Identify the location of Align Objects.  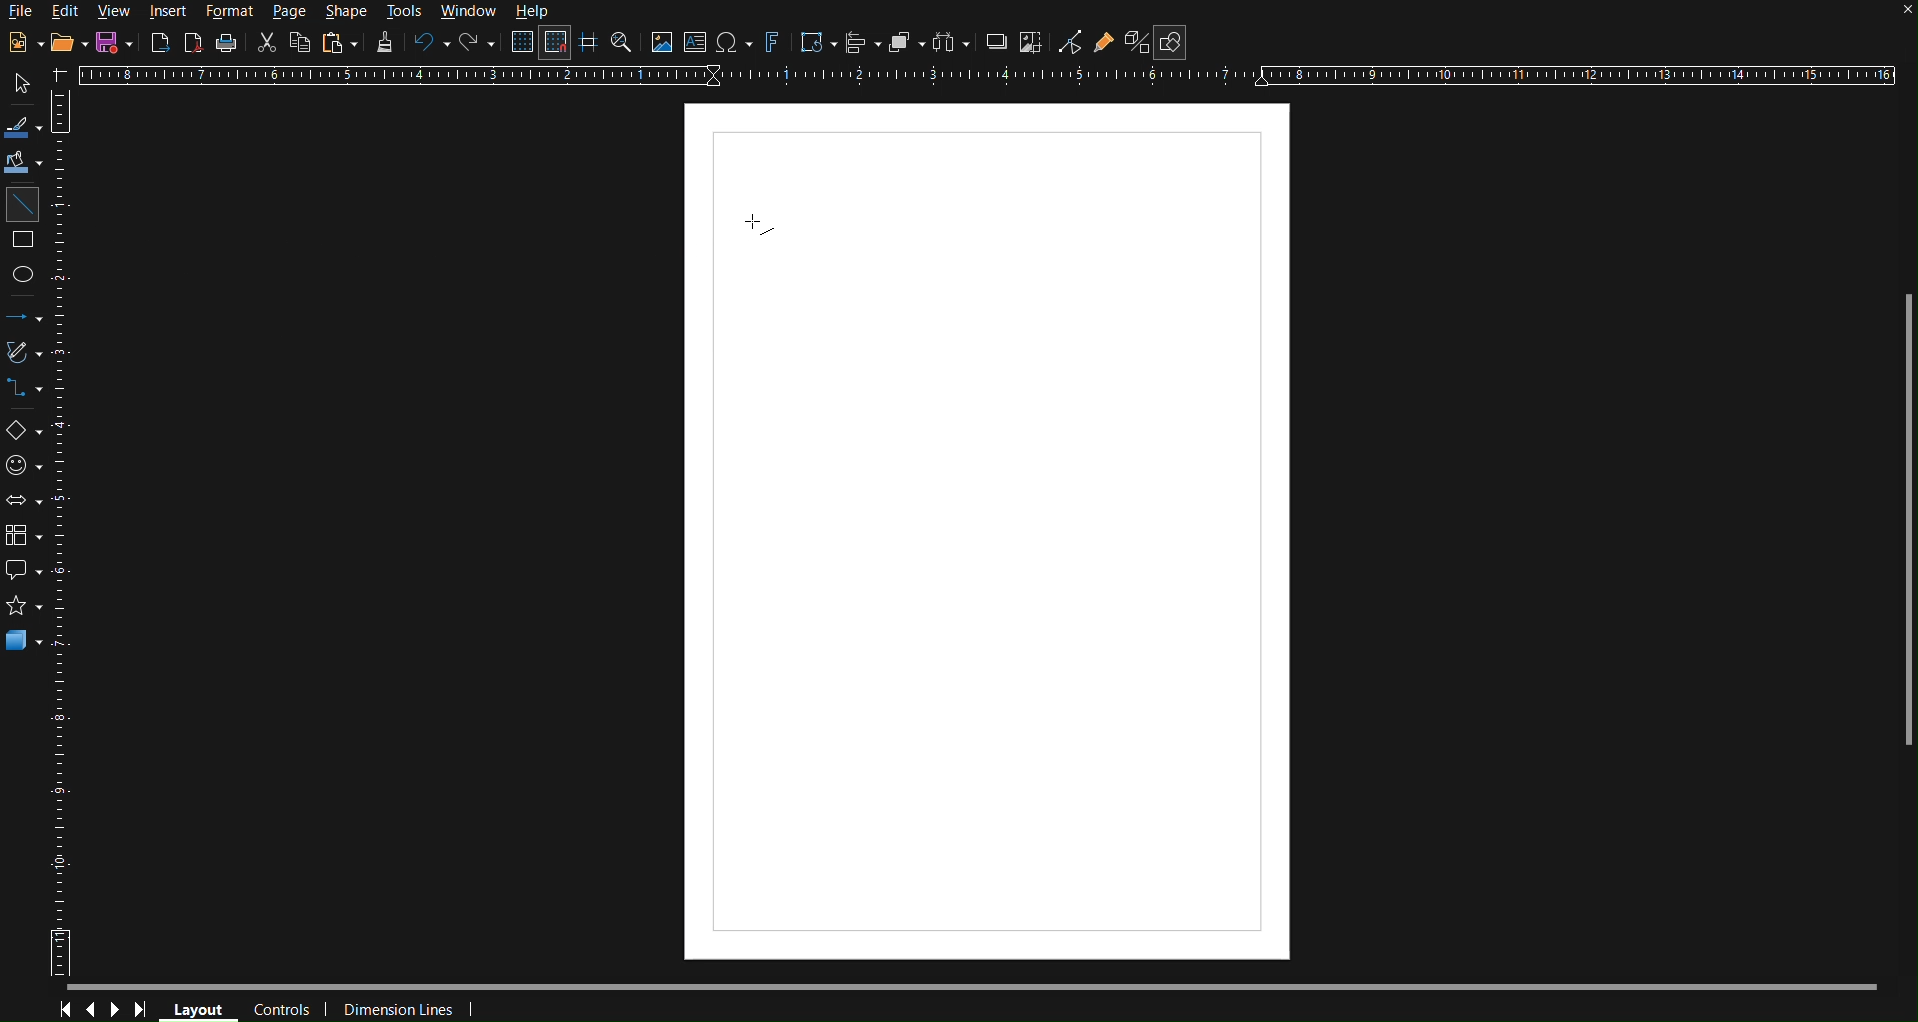
(863, 42).